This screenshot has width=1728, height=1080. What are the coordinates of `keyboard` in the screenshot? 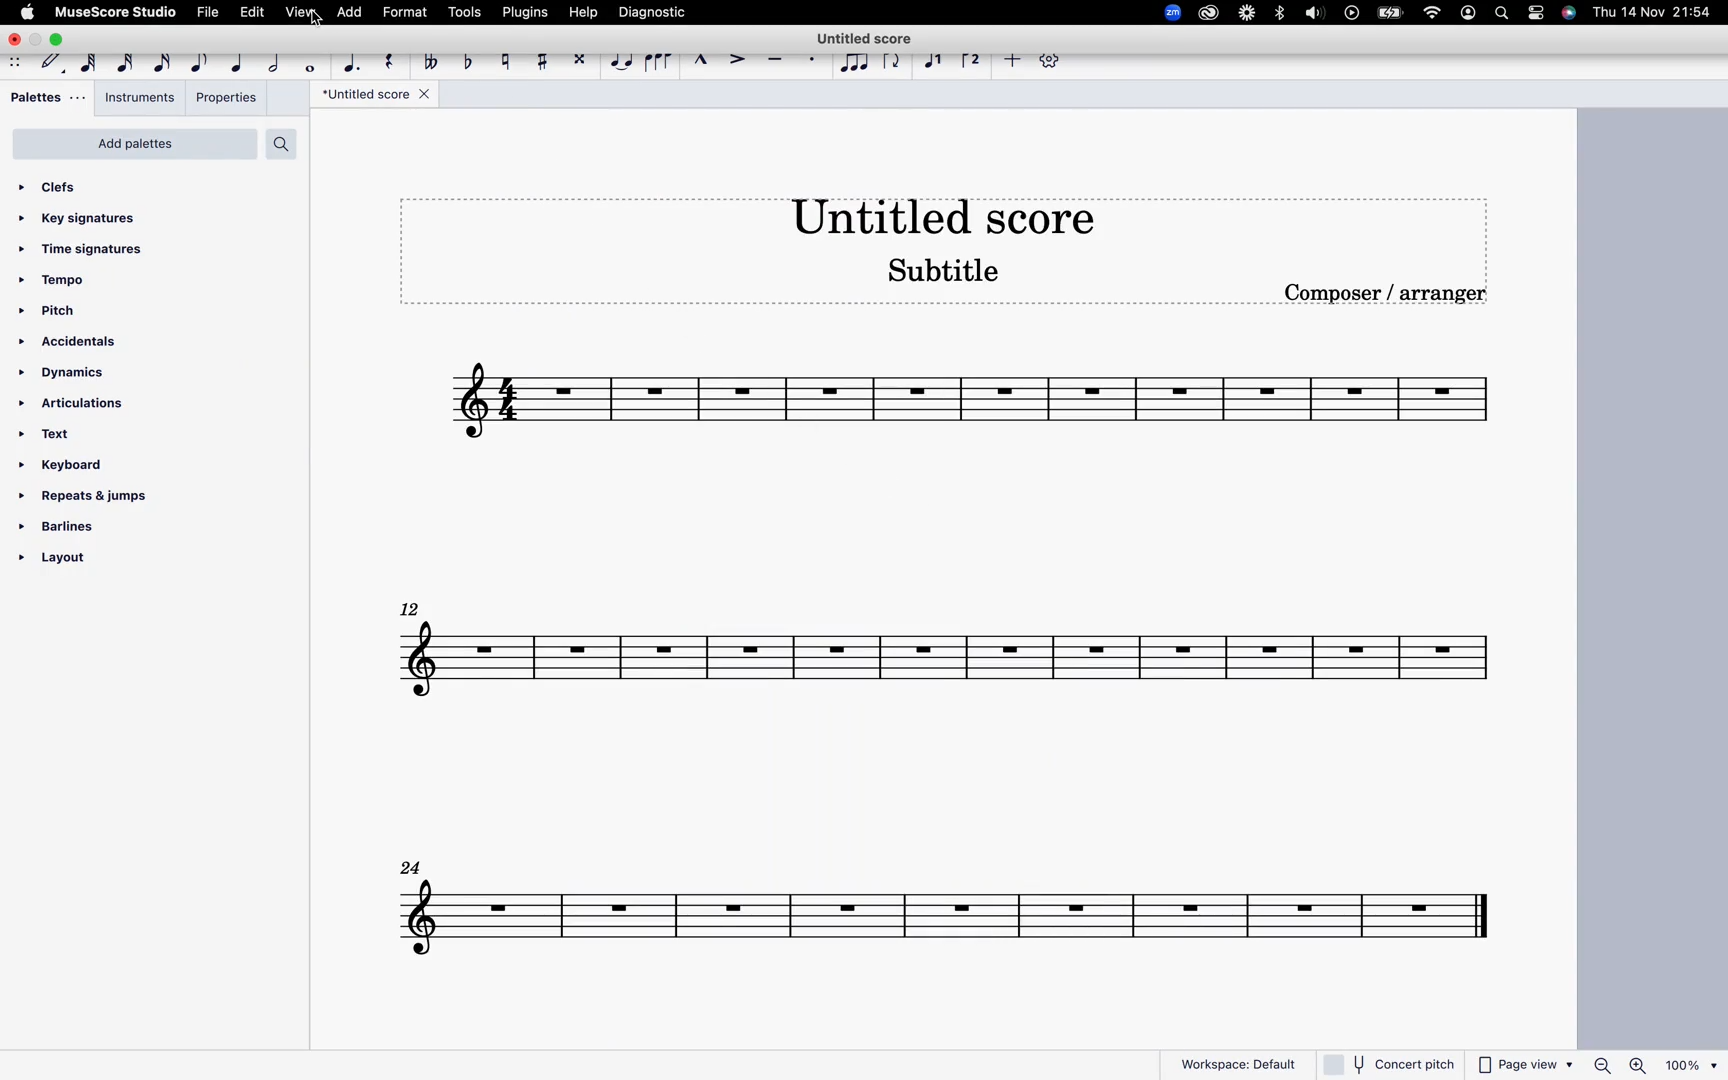 It's located at (80, 464).